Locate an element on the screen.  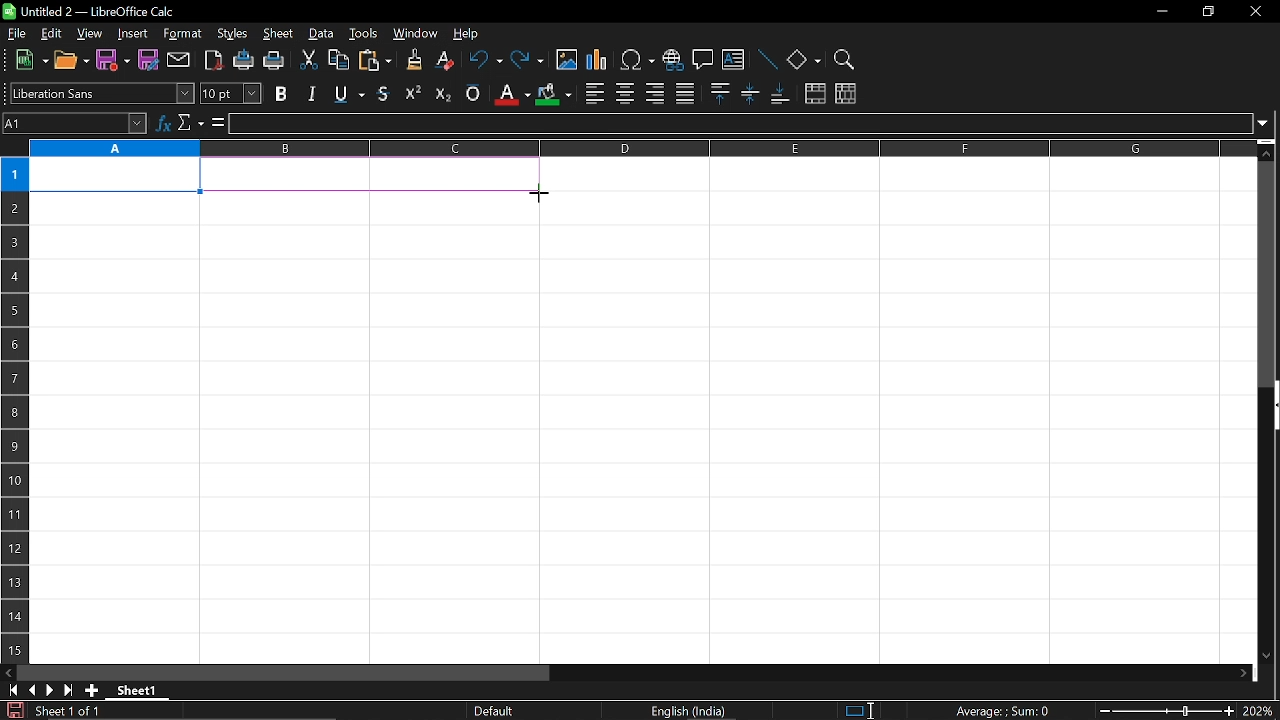
standard selection is located at coordinates (860, 711).